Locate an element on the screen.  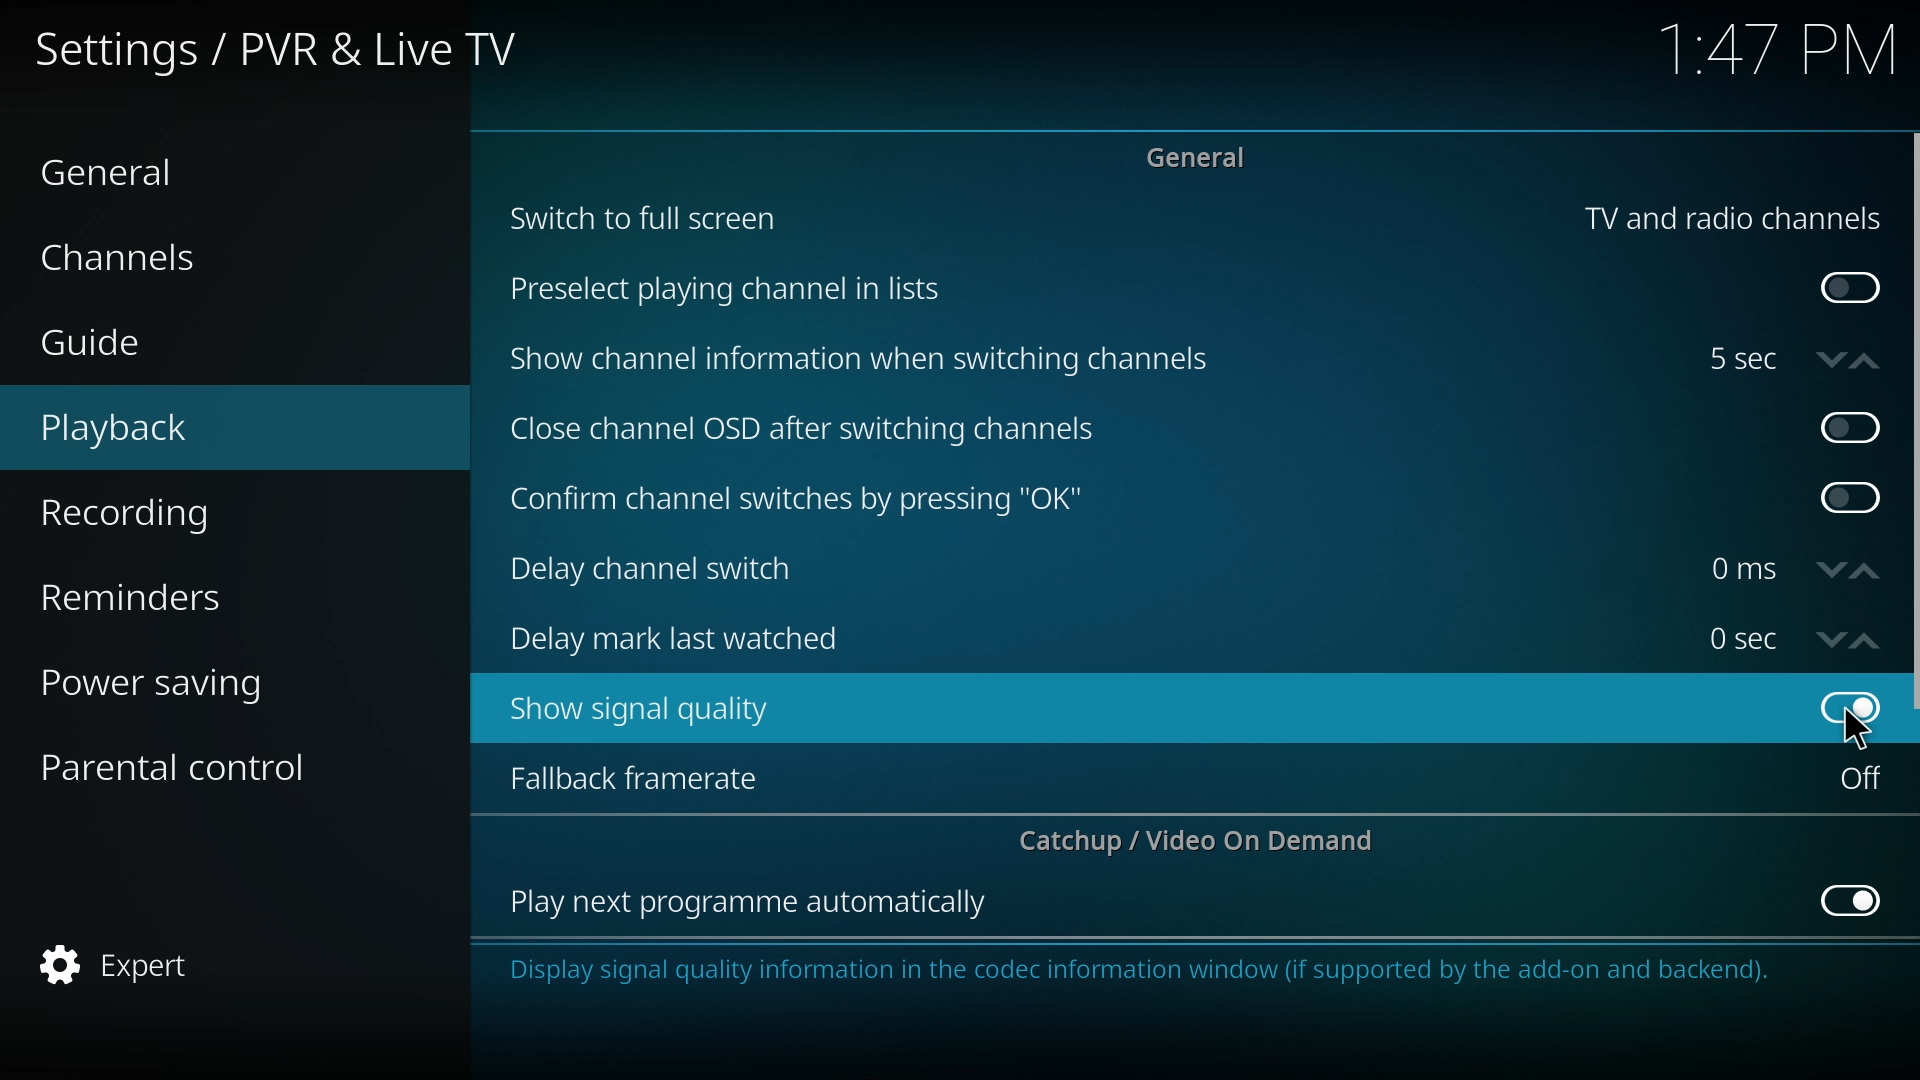
off is located at coordinates (1848, 710).